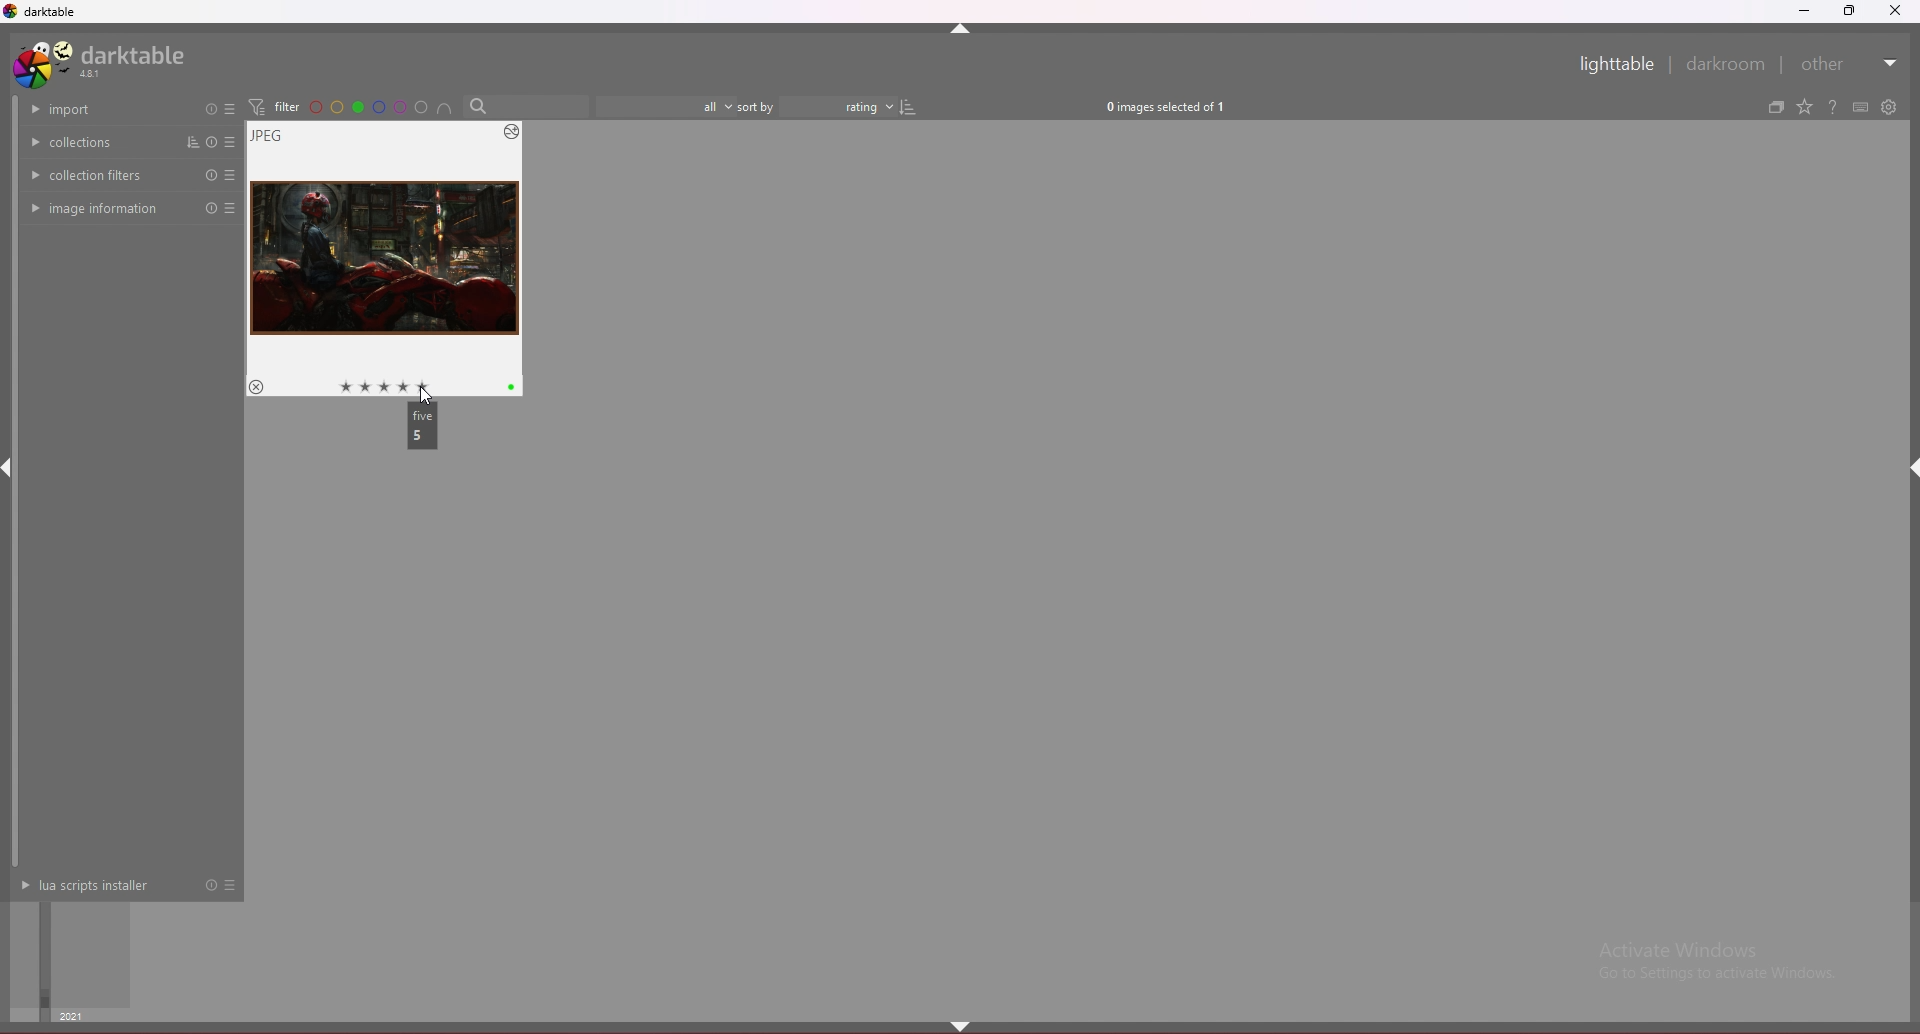  Describe the element at coordinates (1919, 467) in the screenshot. I see `hide` at that location.